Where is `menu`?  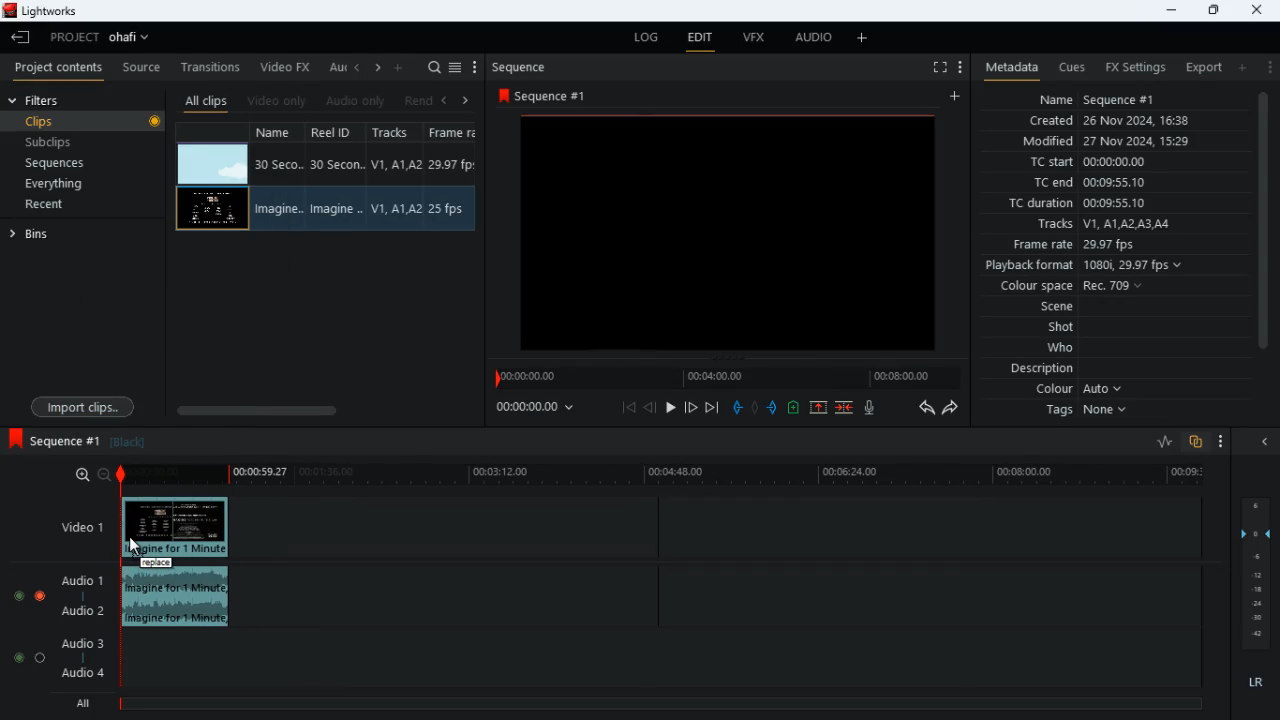
menu is located at coordinates (475, 68).